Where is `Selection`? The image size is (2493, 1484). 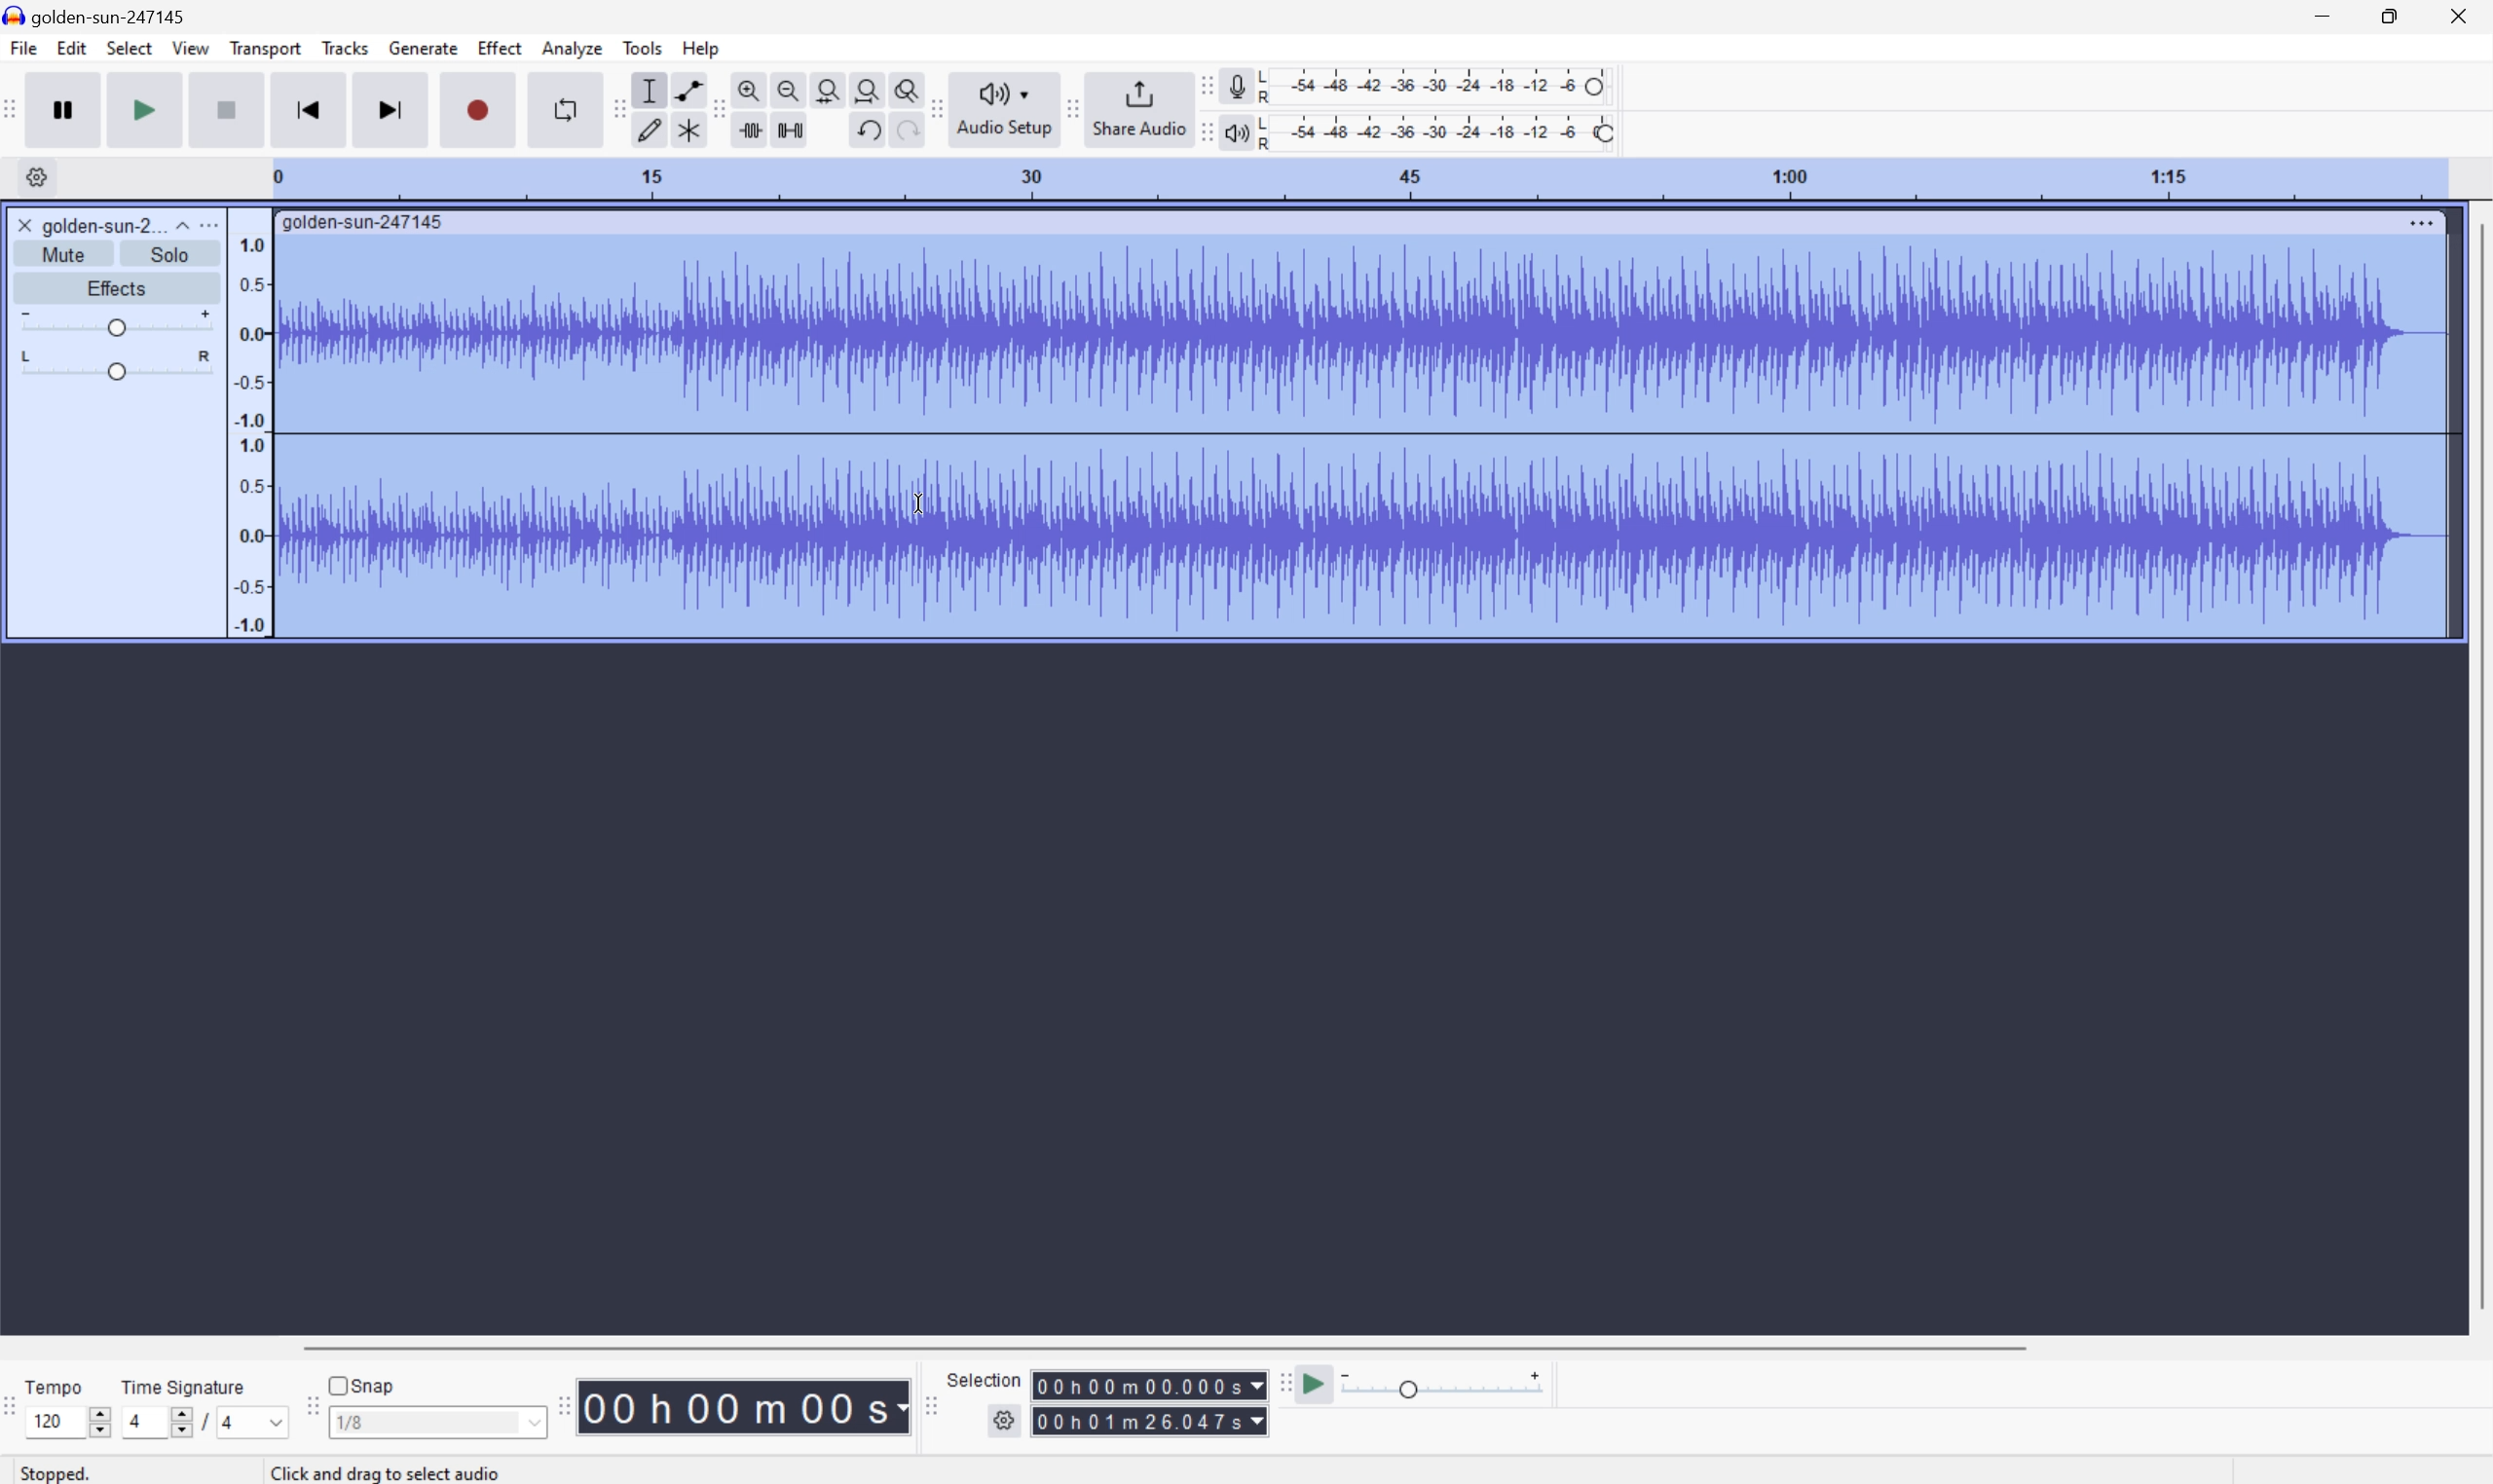 Selection is located at coordinates (988, 1379).